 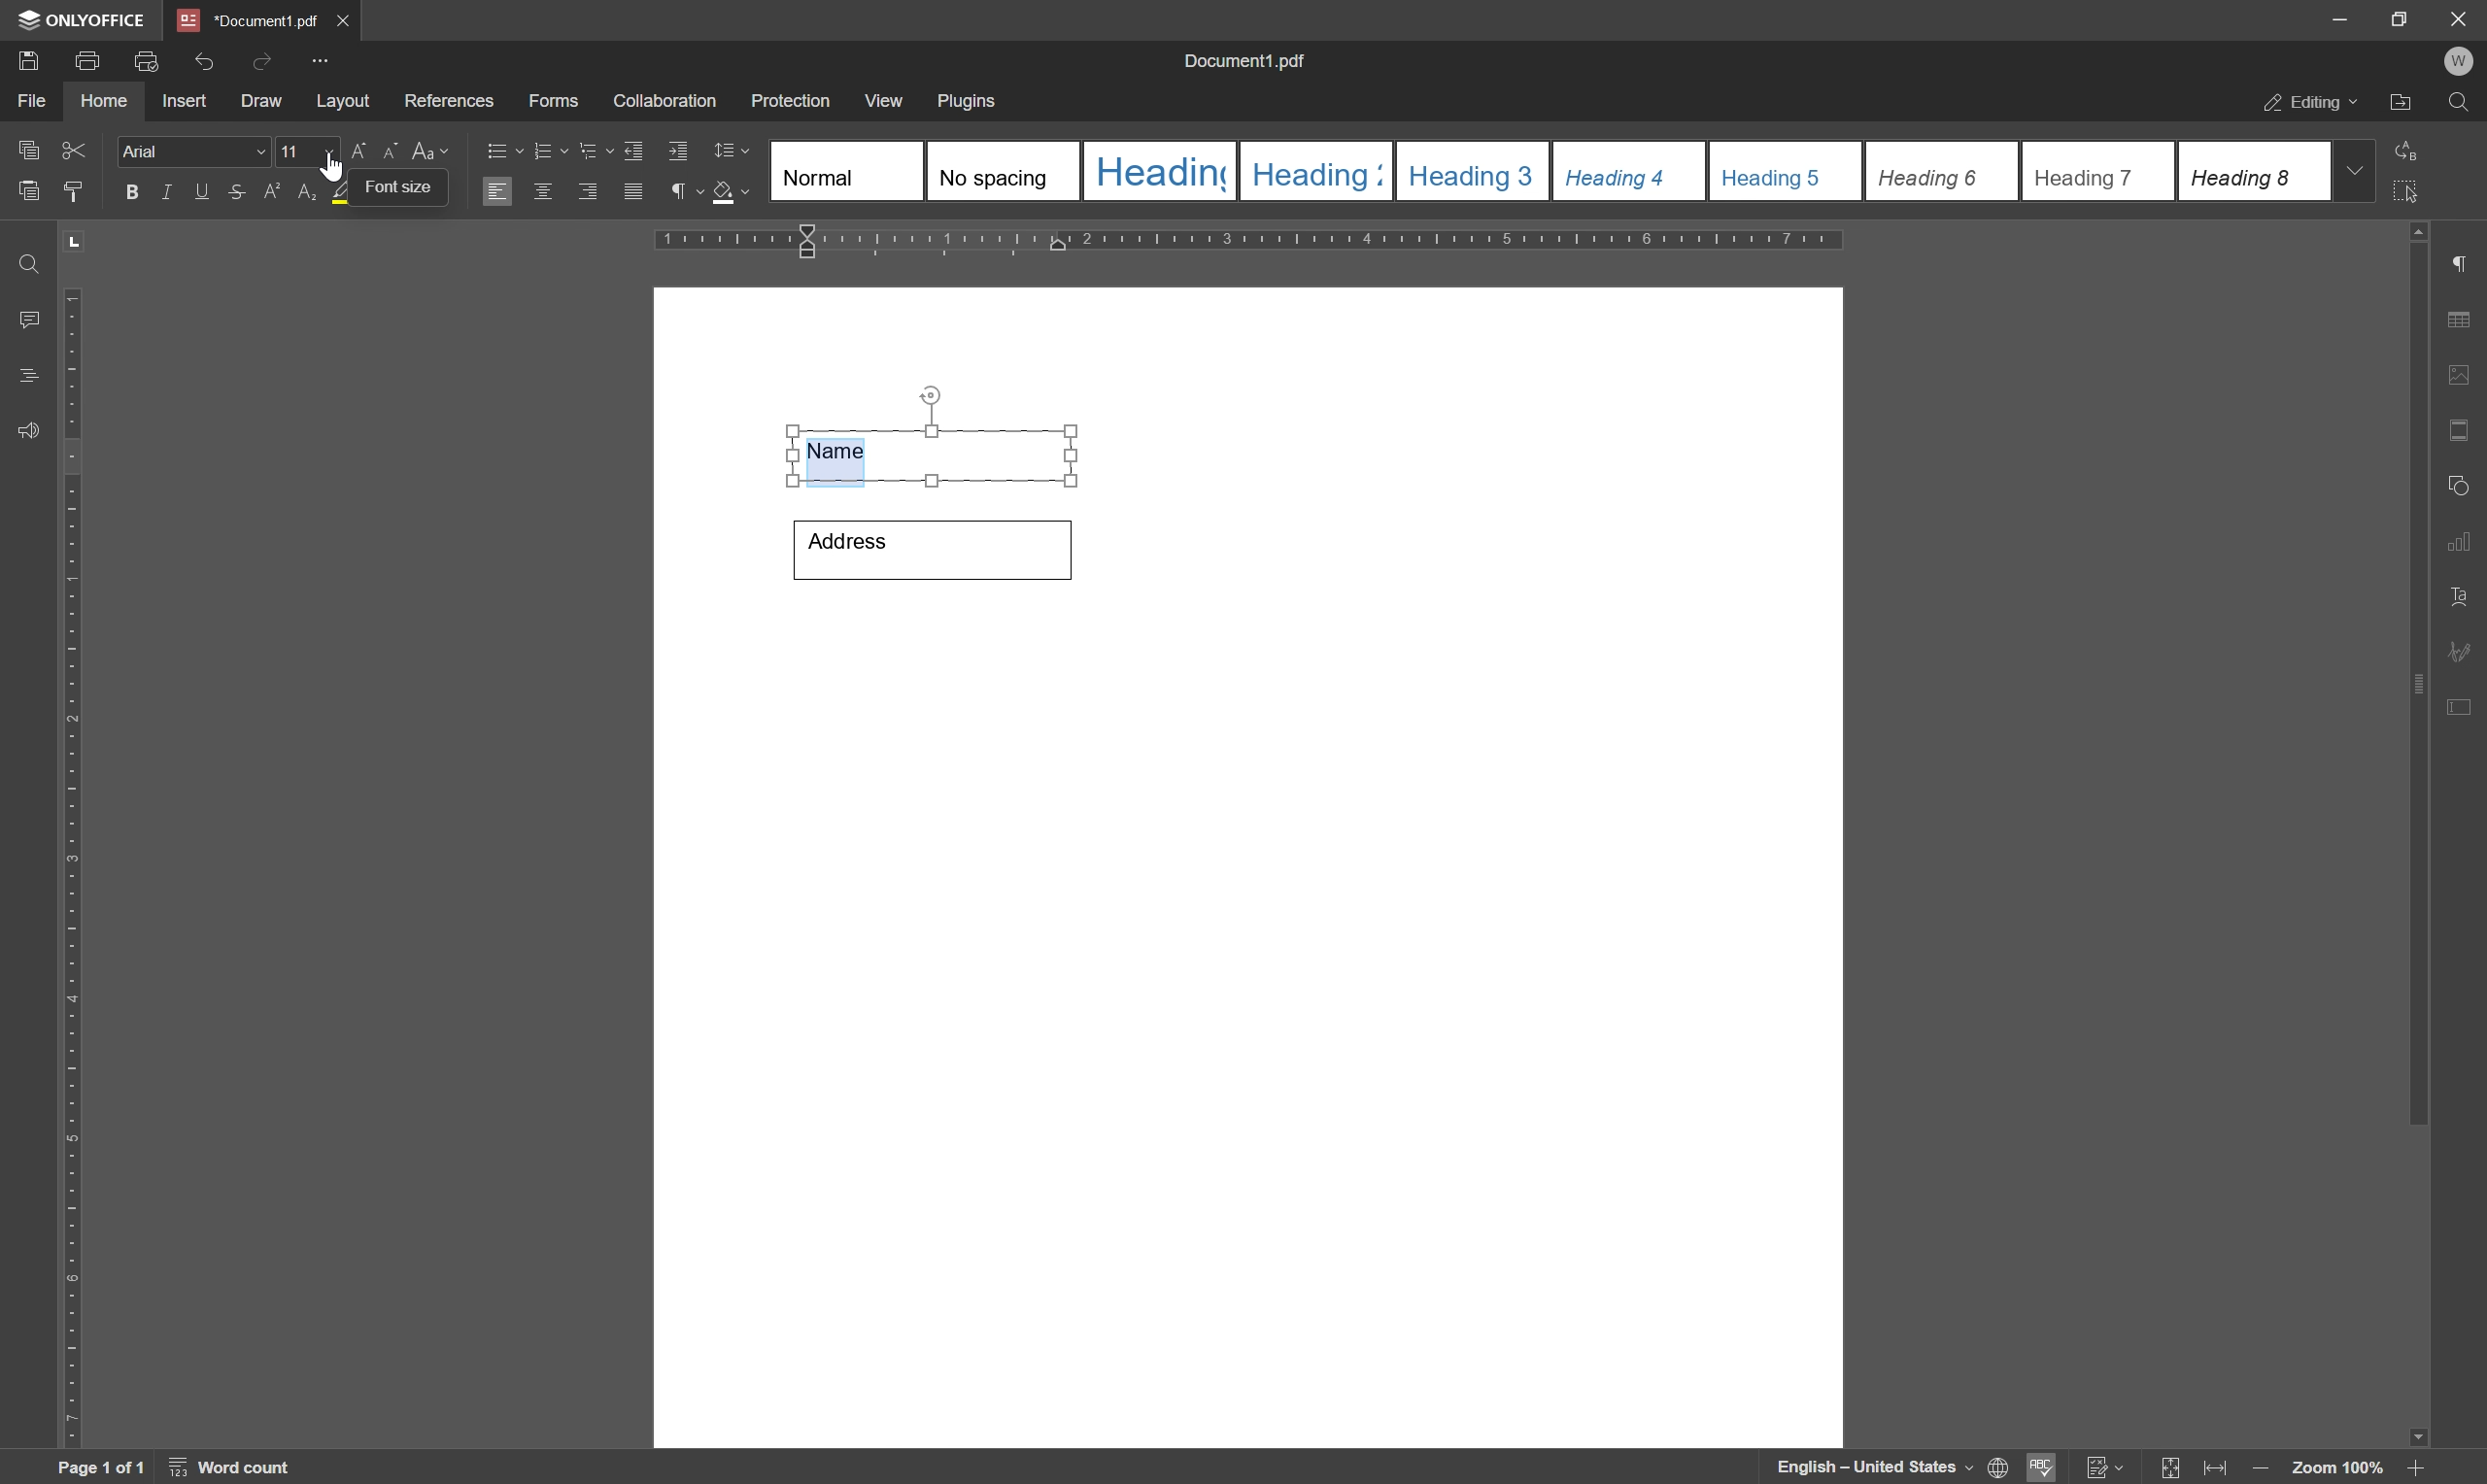 I want to click on word count, so click(x=236, y=1468).